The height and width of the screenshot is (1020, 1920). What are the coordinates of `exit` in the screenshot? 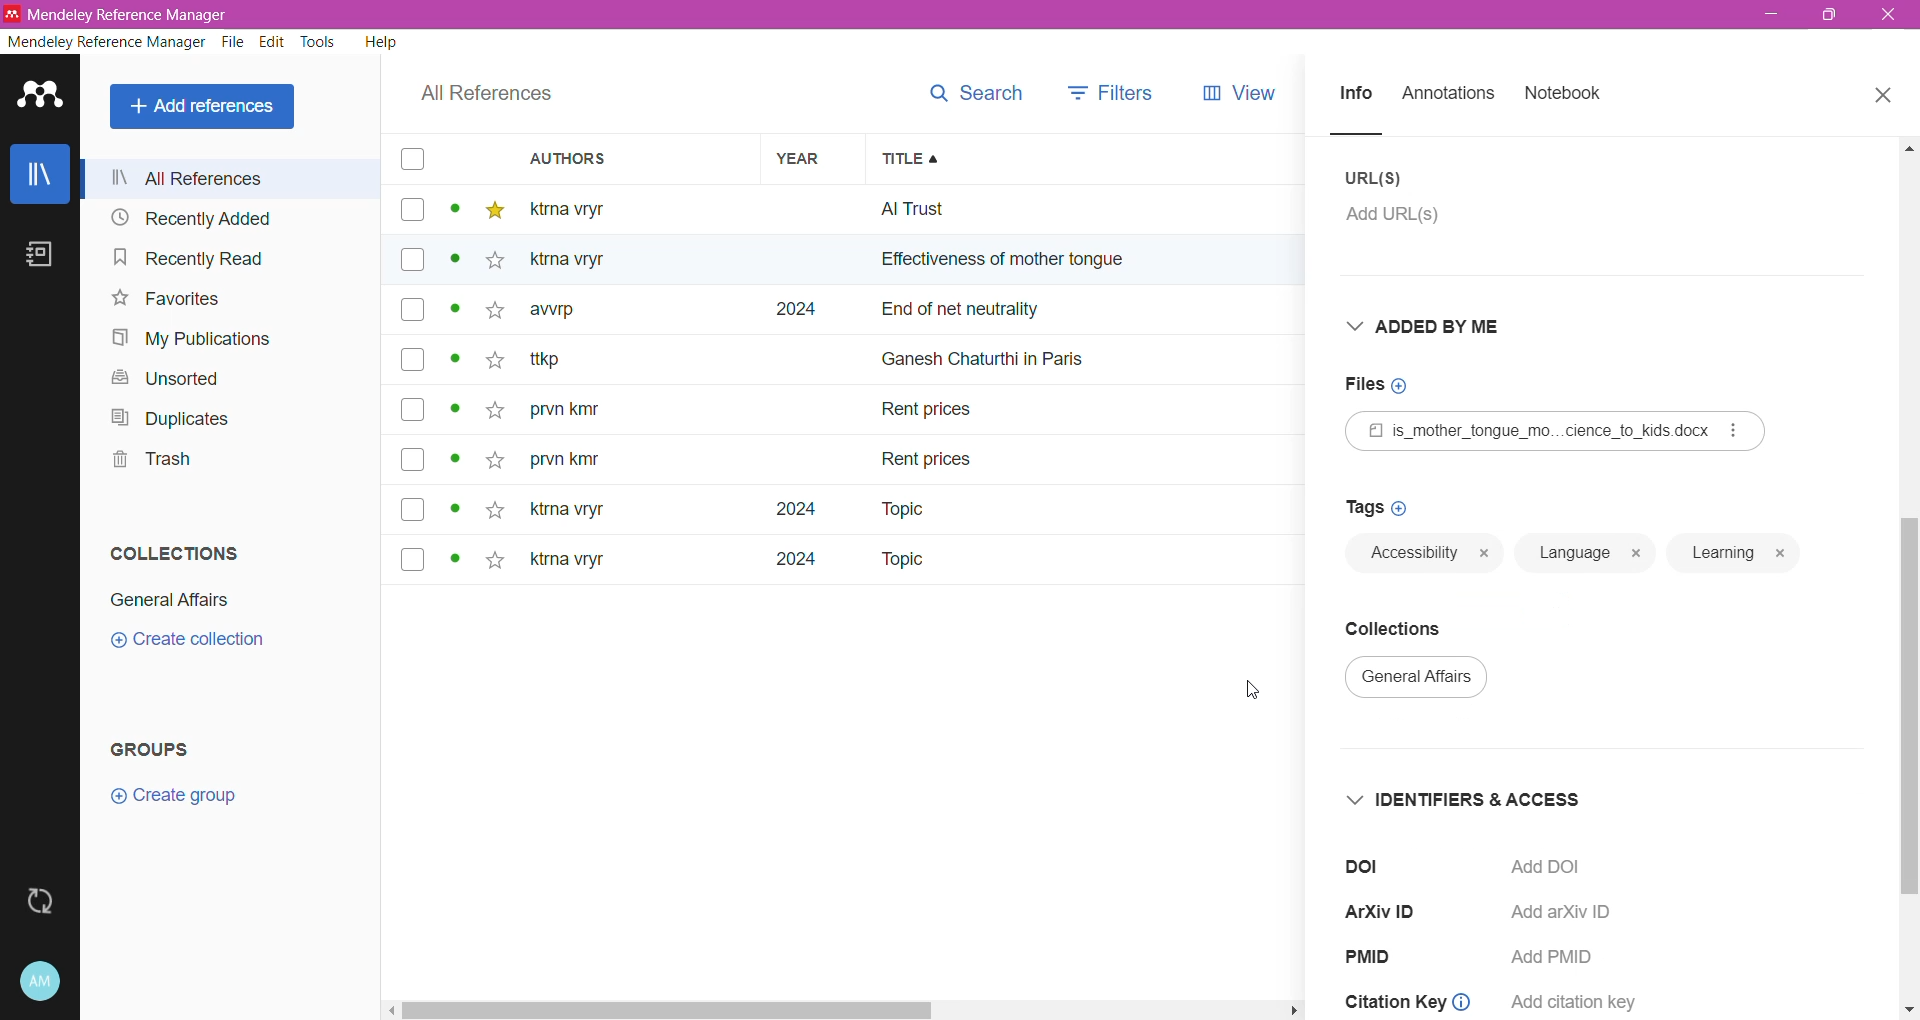 It's located at (1892, 20).